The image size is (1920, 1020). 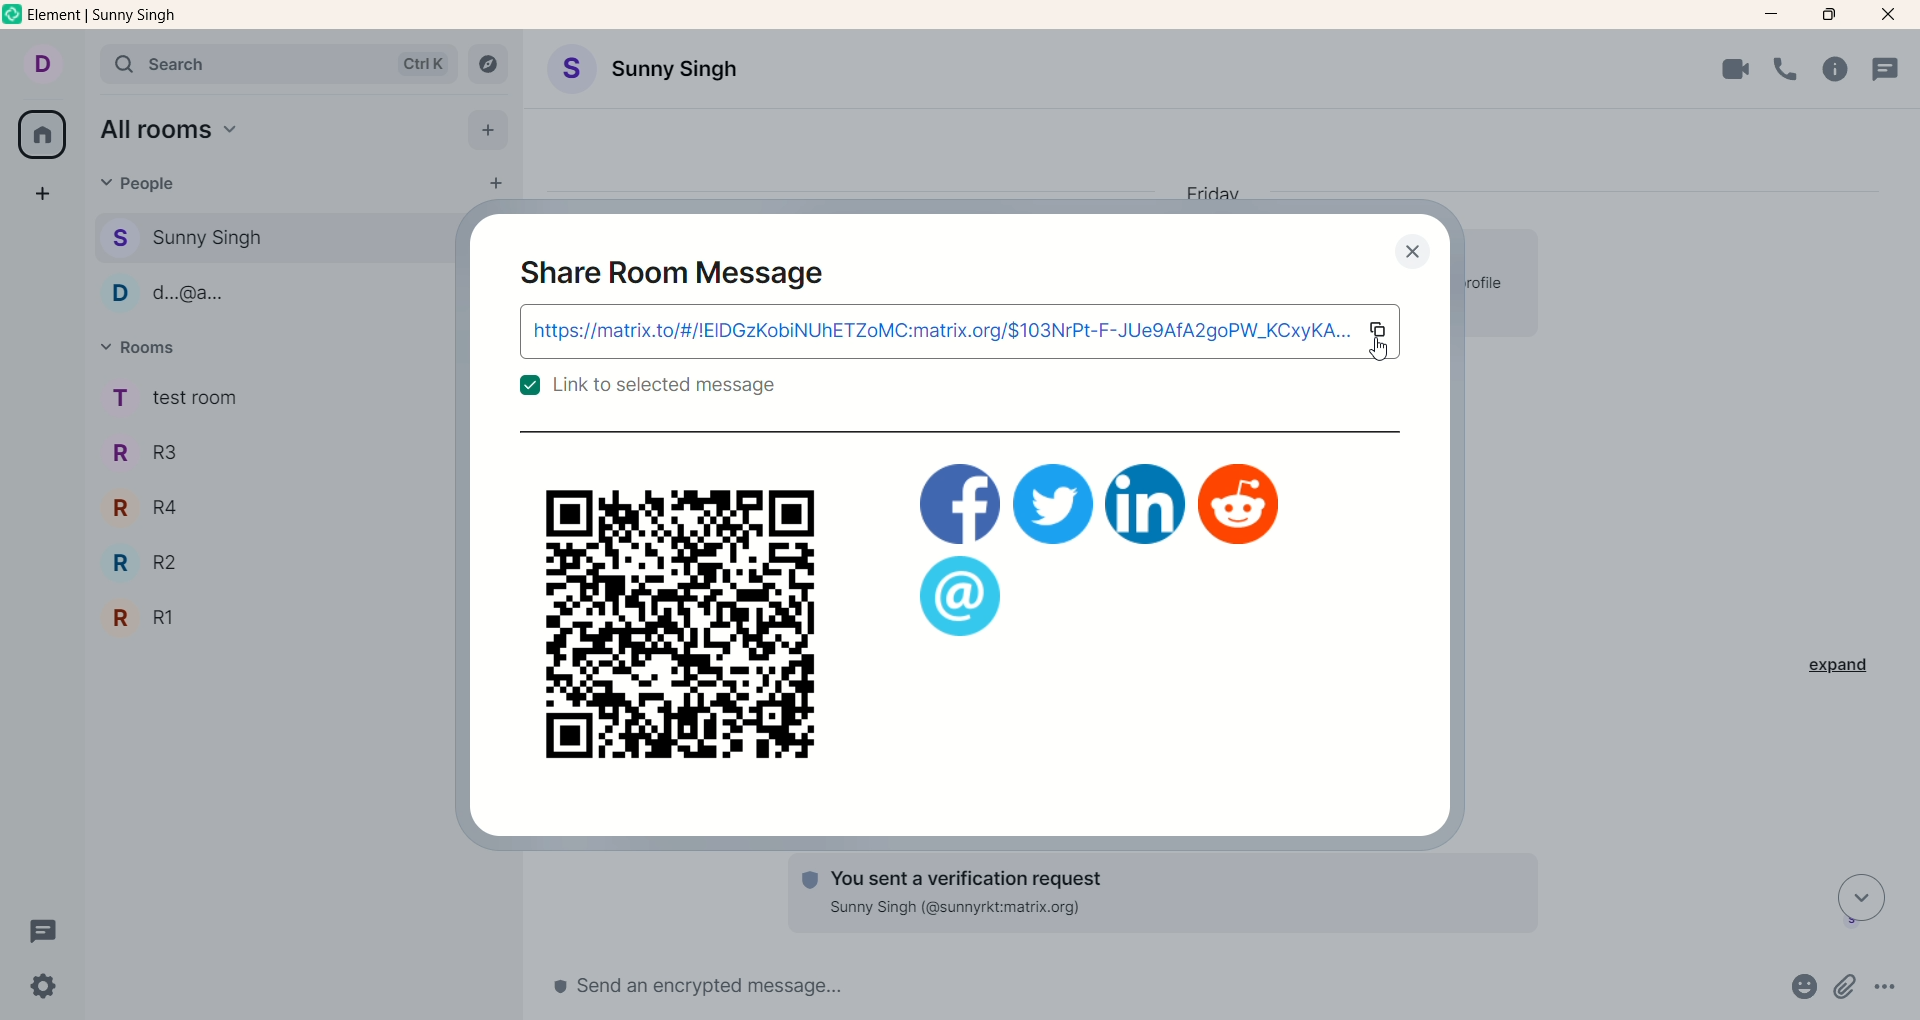 I want to click on Cursor, so click(x=1386, y=355).